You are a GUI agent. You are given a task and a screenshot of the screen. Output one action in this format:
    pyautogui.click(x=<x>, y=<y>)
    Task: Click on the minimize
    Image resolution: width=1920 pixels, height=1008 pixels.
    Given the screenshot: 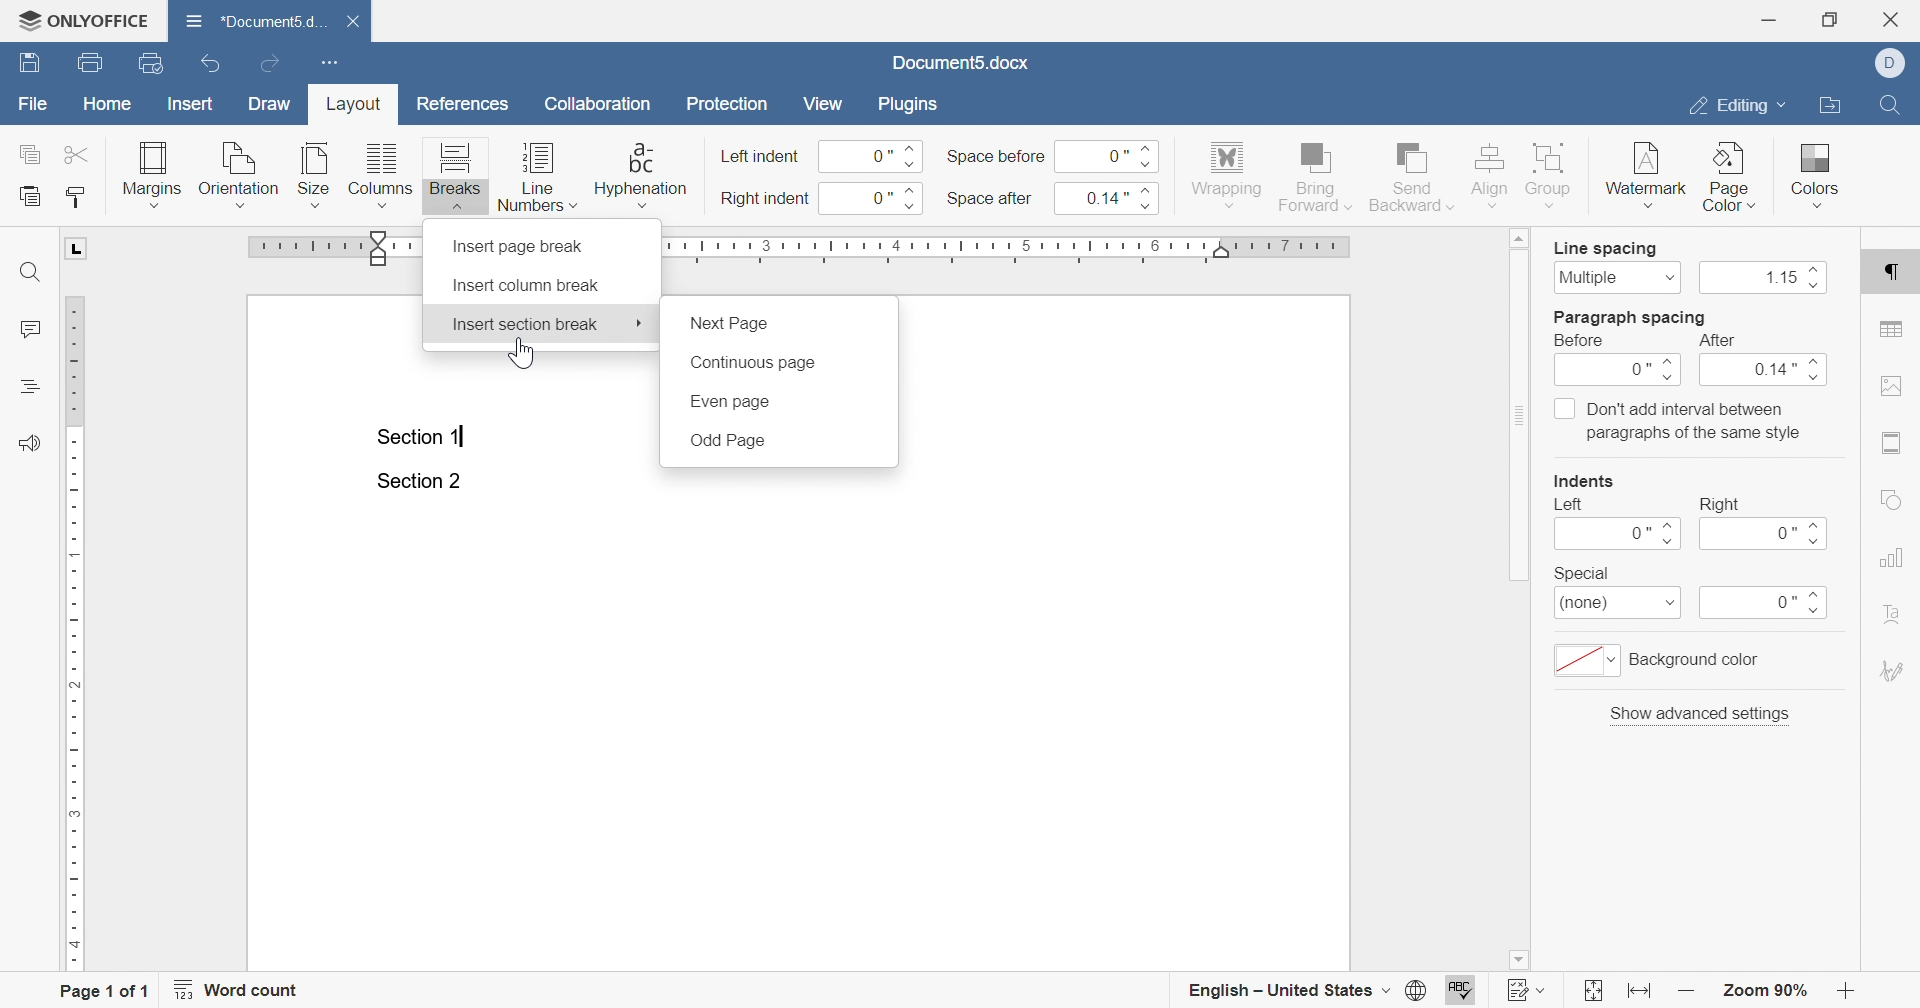 What is the action you would take?
    pyautogui.click(x=1773, y=19)
    